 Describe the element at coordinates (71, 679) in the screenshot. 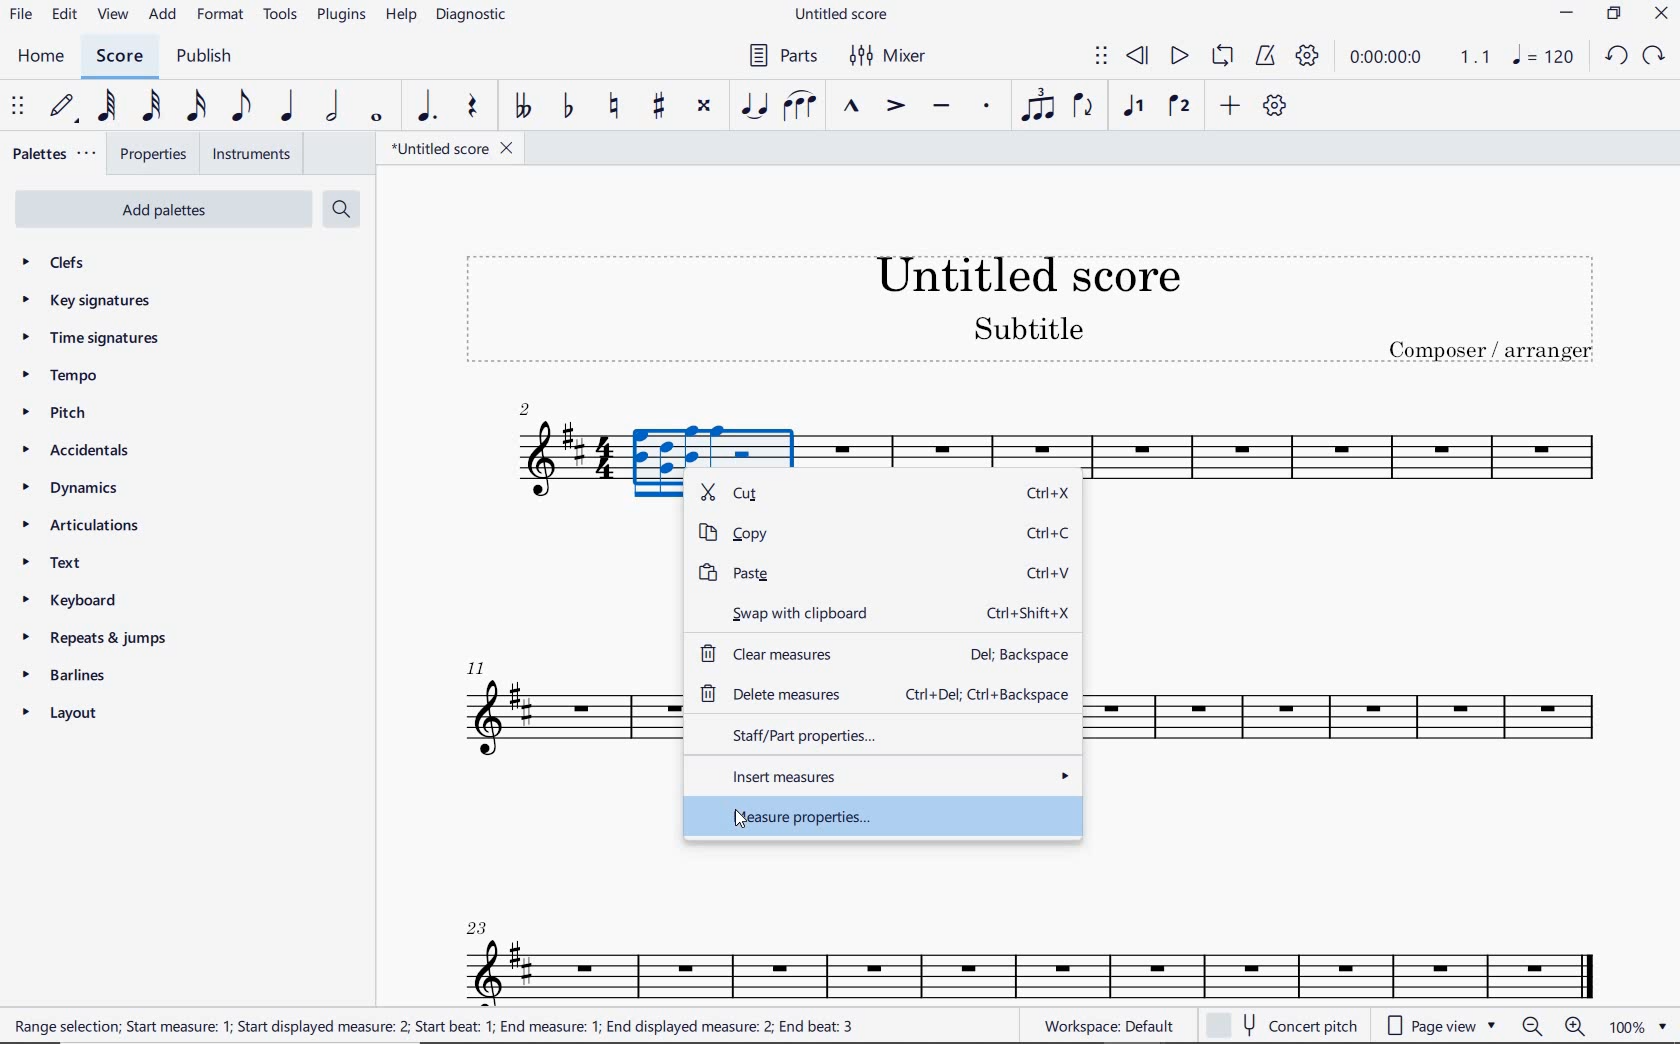

I see `BARLINES` at that location.